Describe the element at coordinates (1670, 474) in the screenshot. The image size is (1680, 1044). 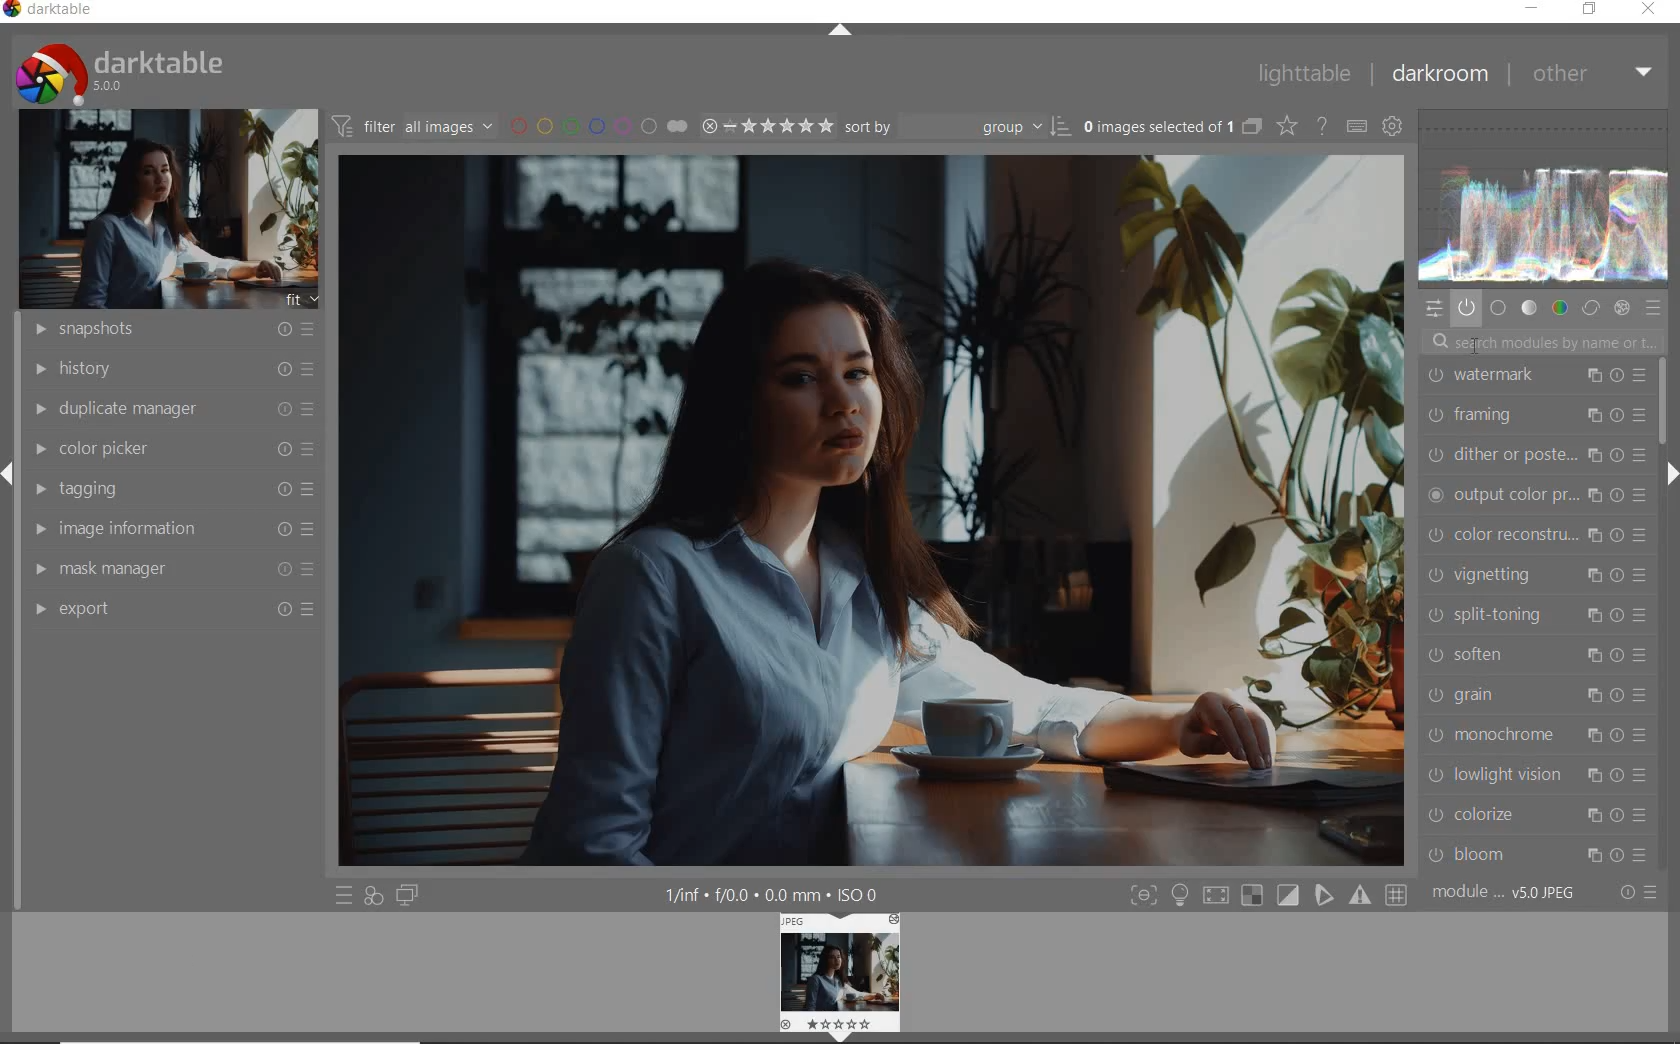
I see `expand/collapse` at that location.